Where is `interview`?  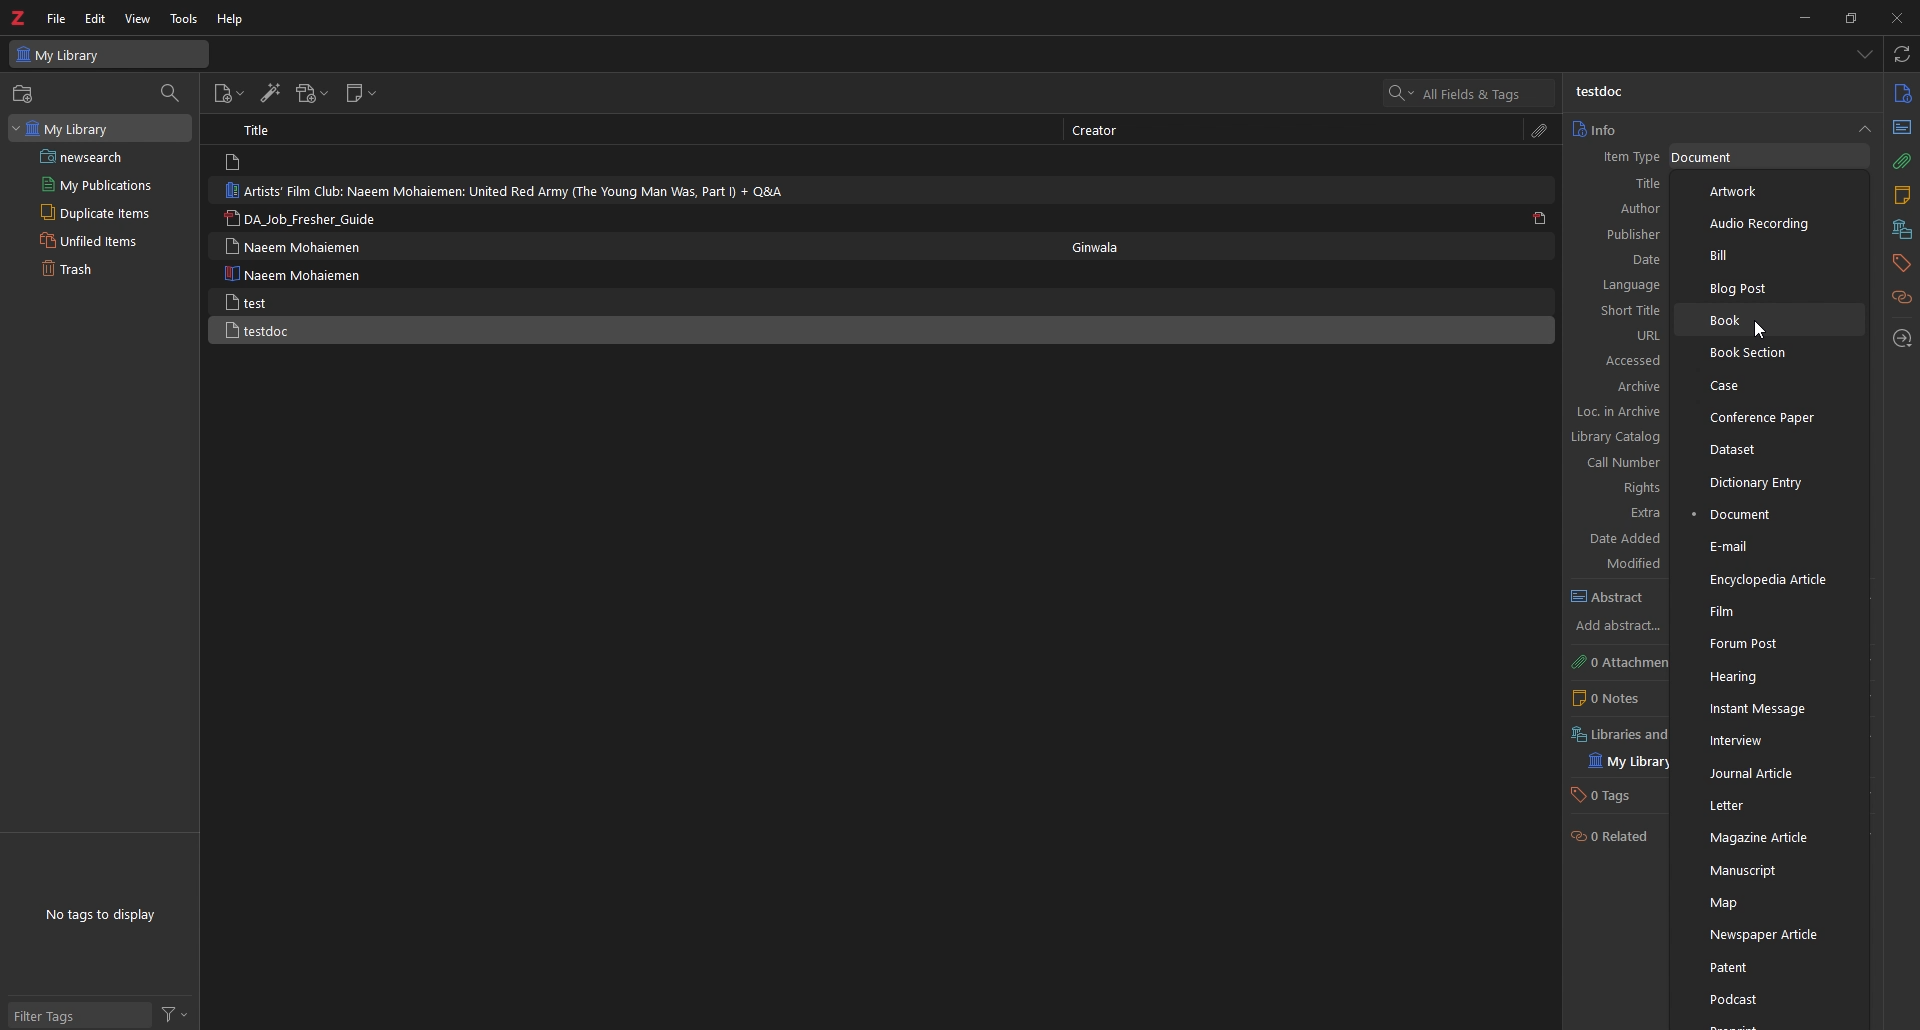
interview is located at coordinates (1770, 741).